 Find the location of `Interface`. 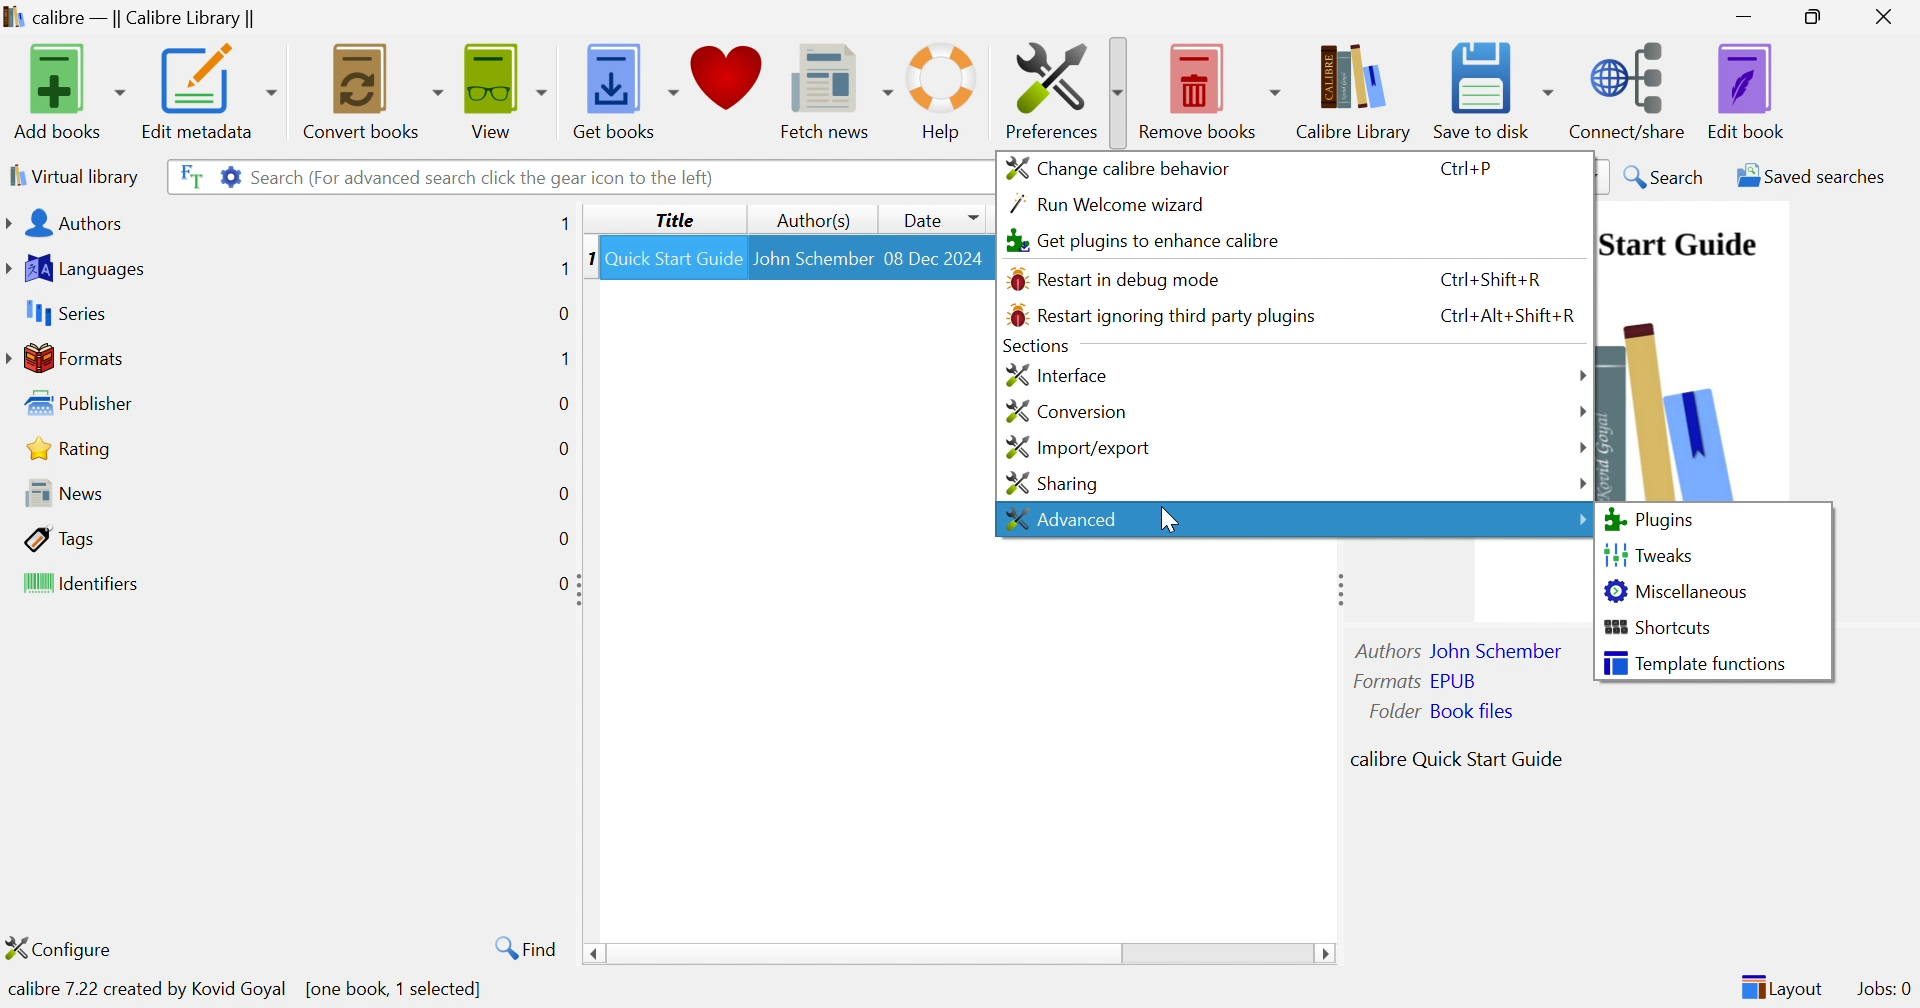

Interface is located at coordinates (1054, 374).